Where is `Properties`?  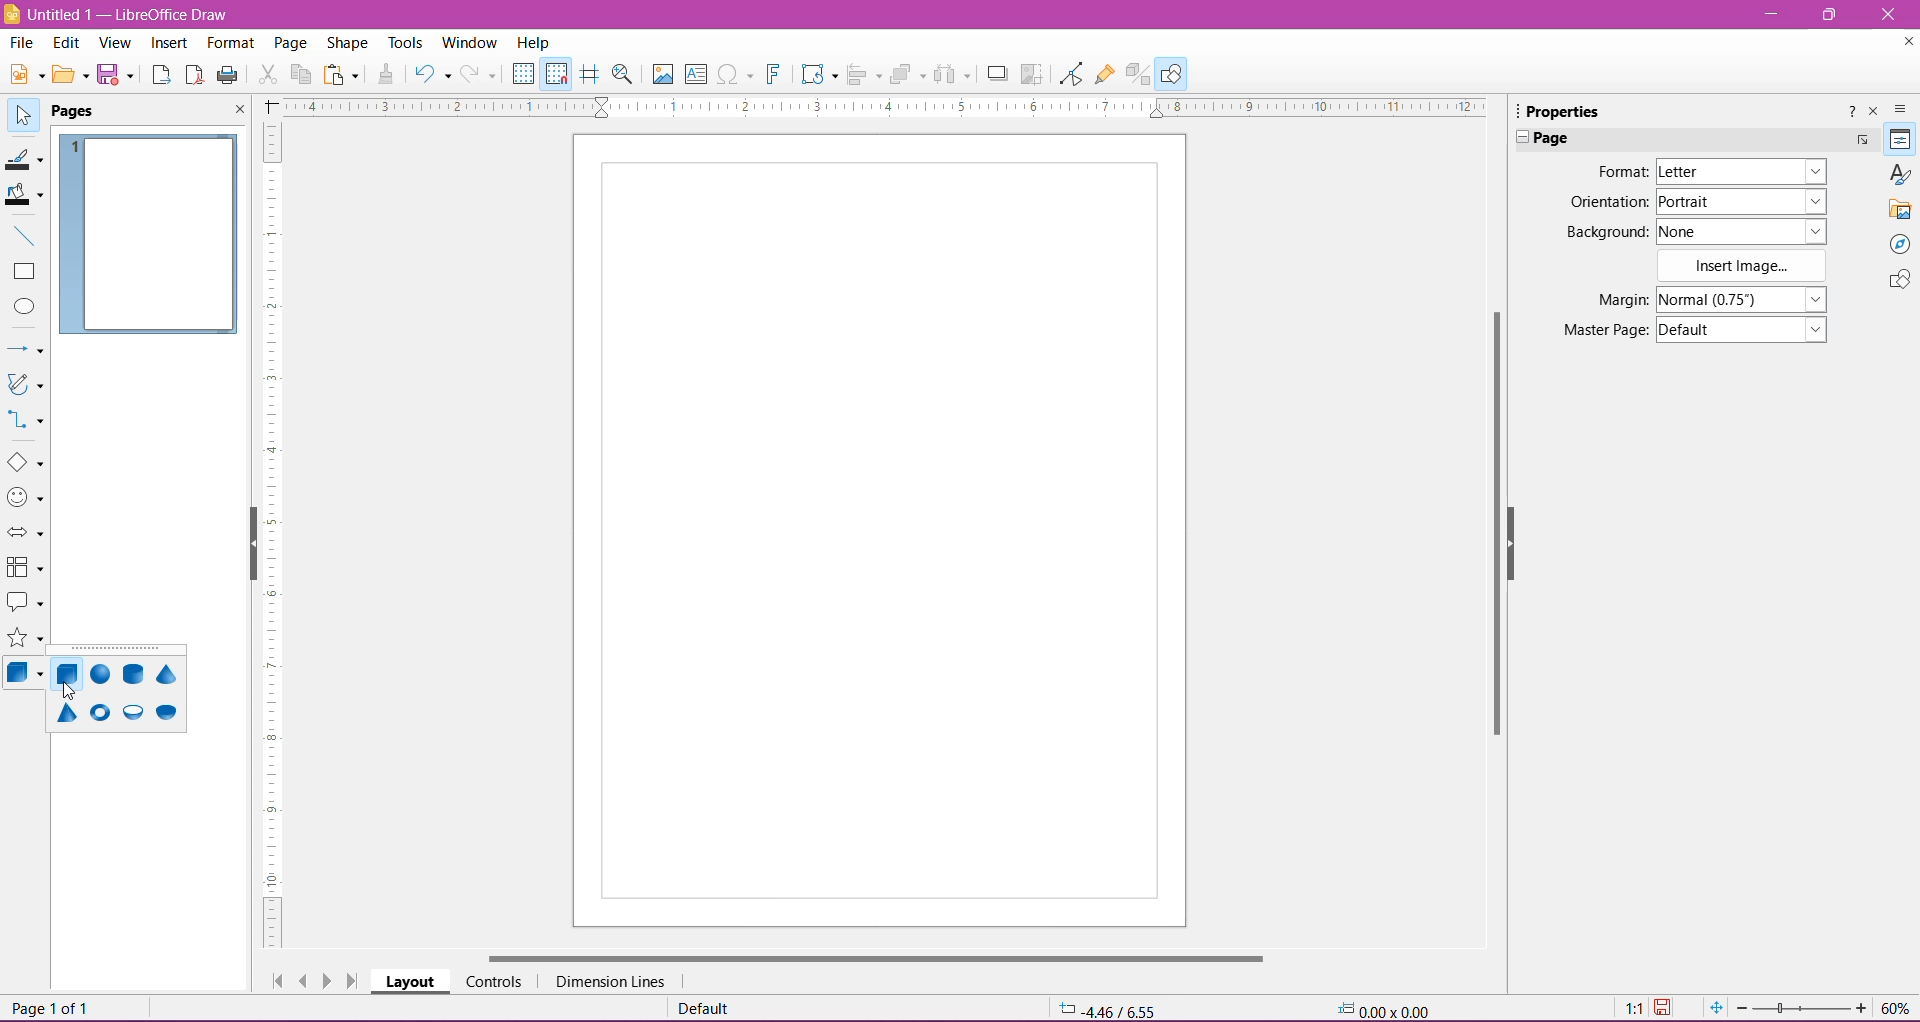
Properties is located at coordinates (1901, 139).